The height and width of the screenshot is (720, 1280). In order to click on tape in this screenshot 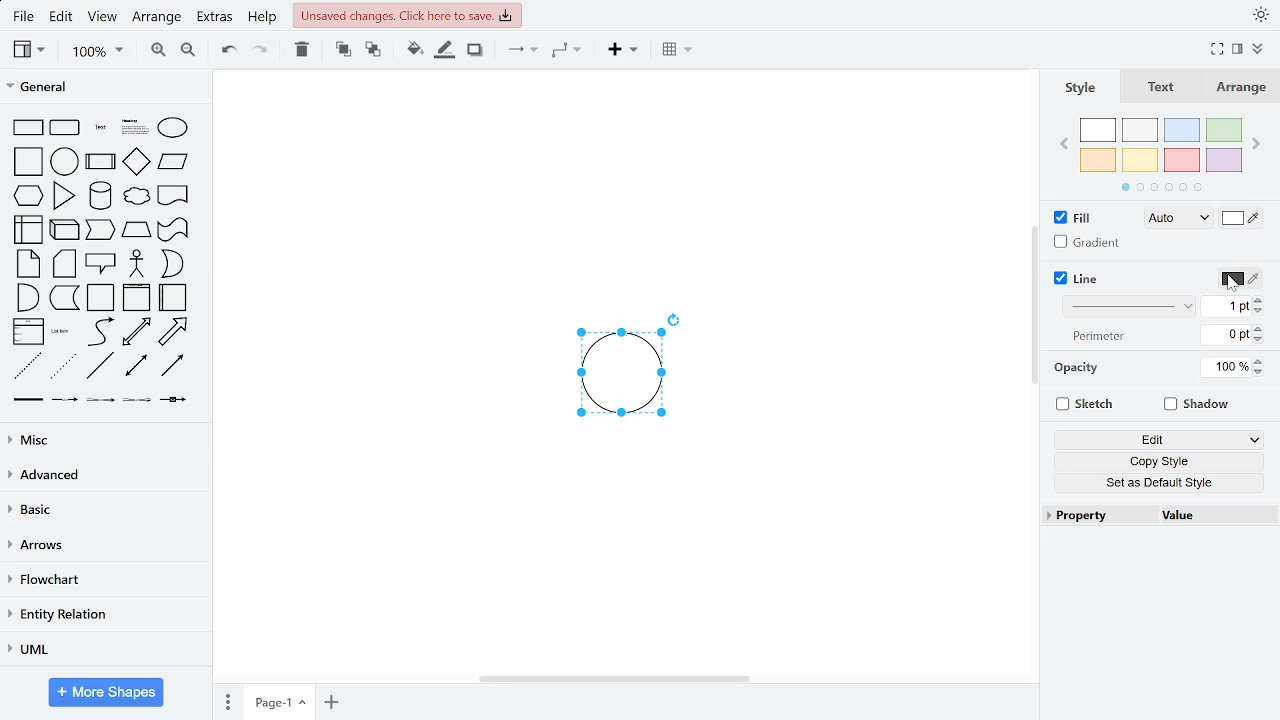, I will do `click(173, 229)`.